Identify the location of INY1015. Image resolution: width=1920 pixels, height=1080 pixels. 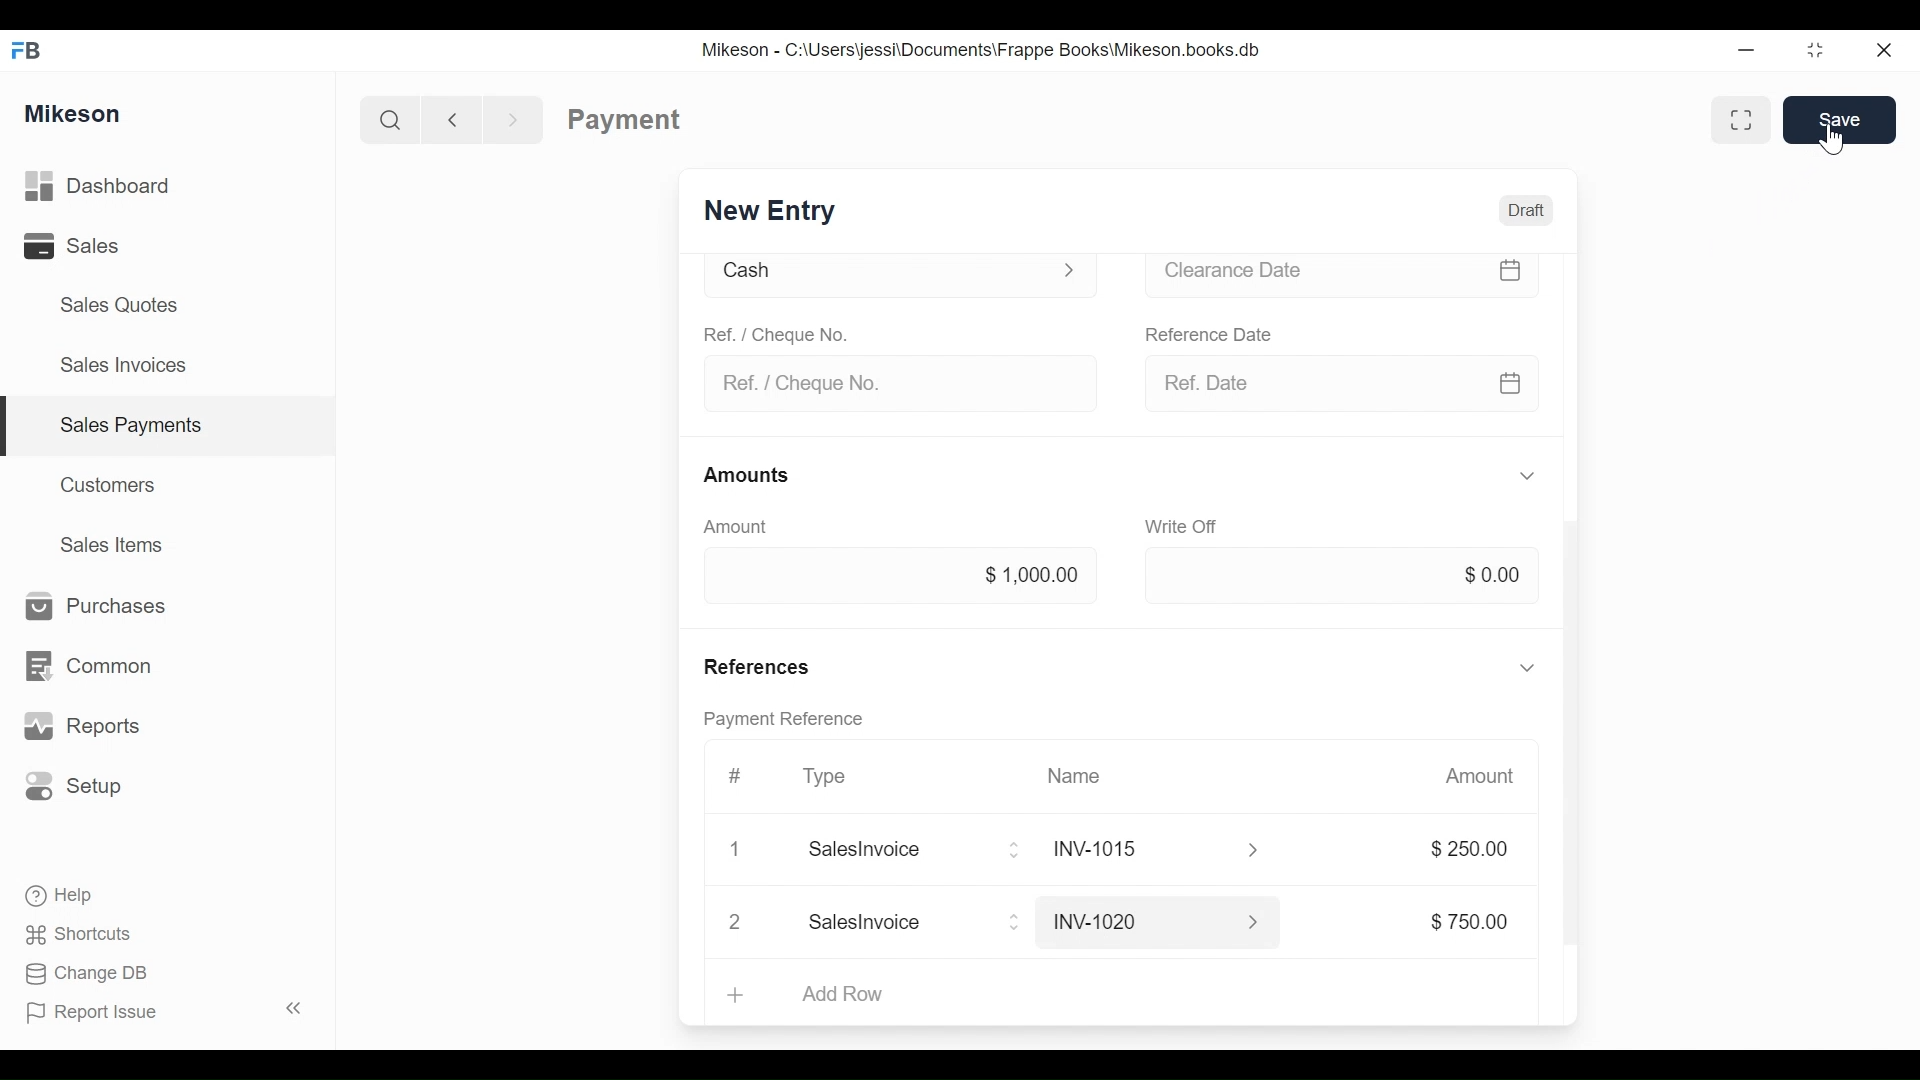
(1162, 850).